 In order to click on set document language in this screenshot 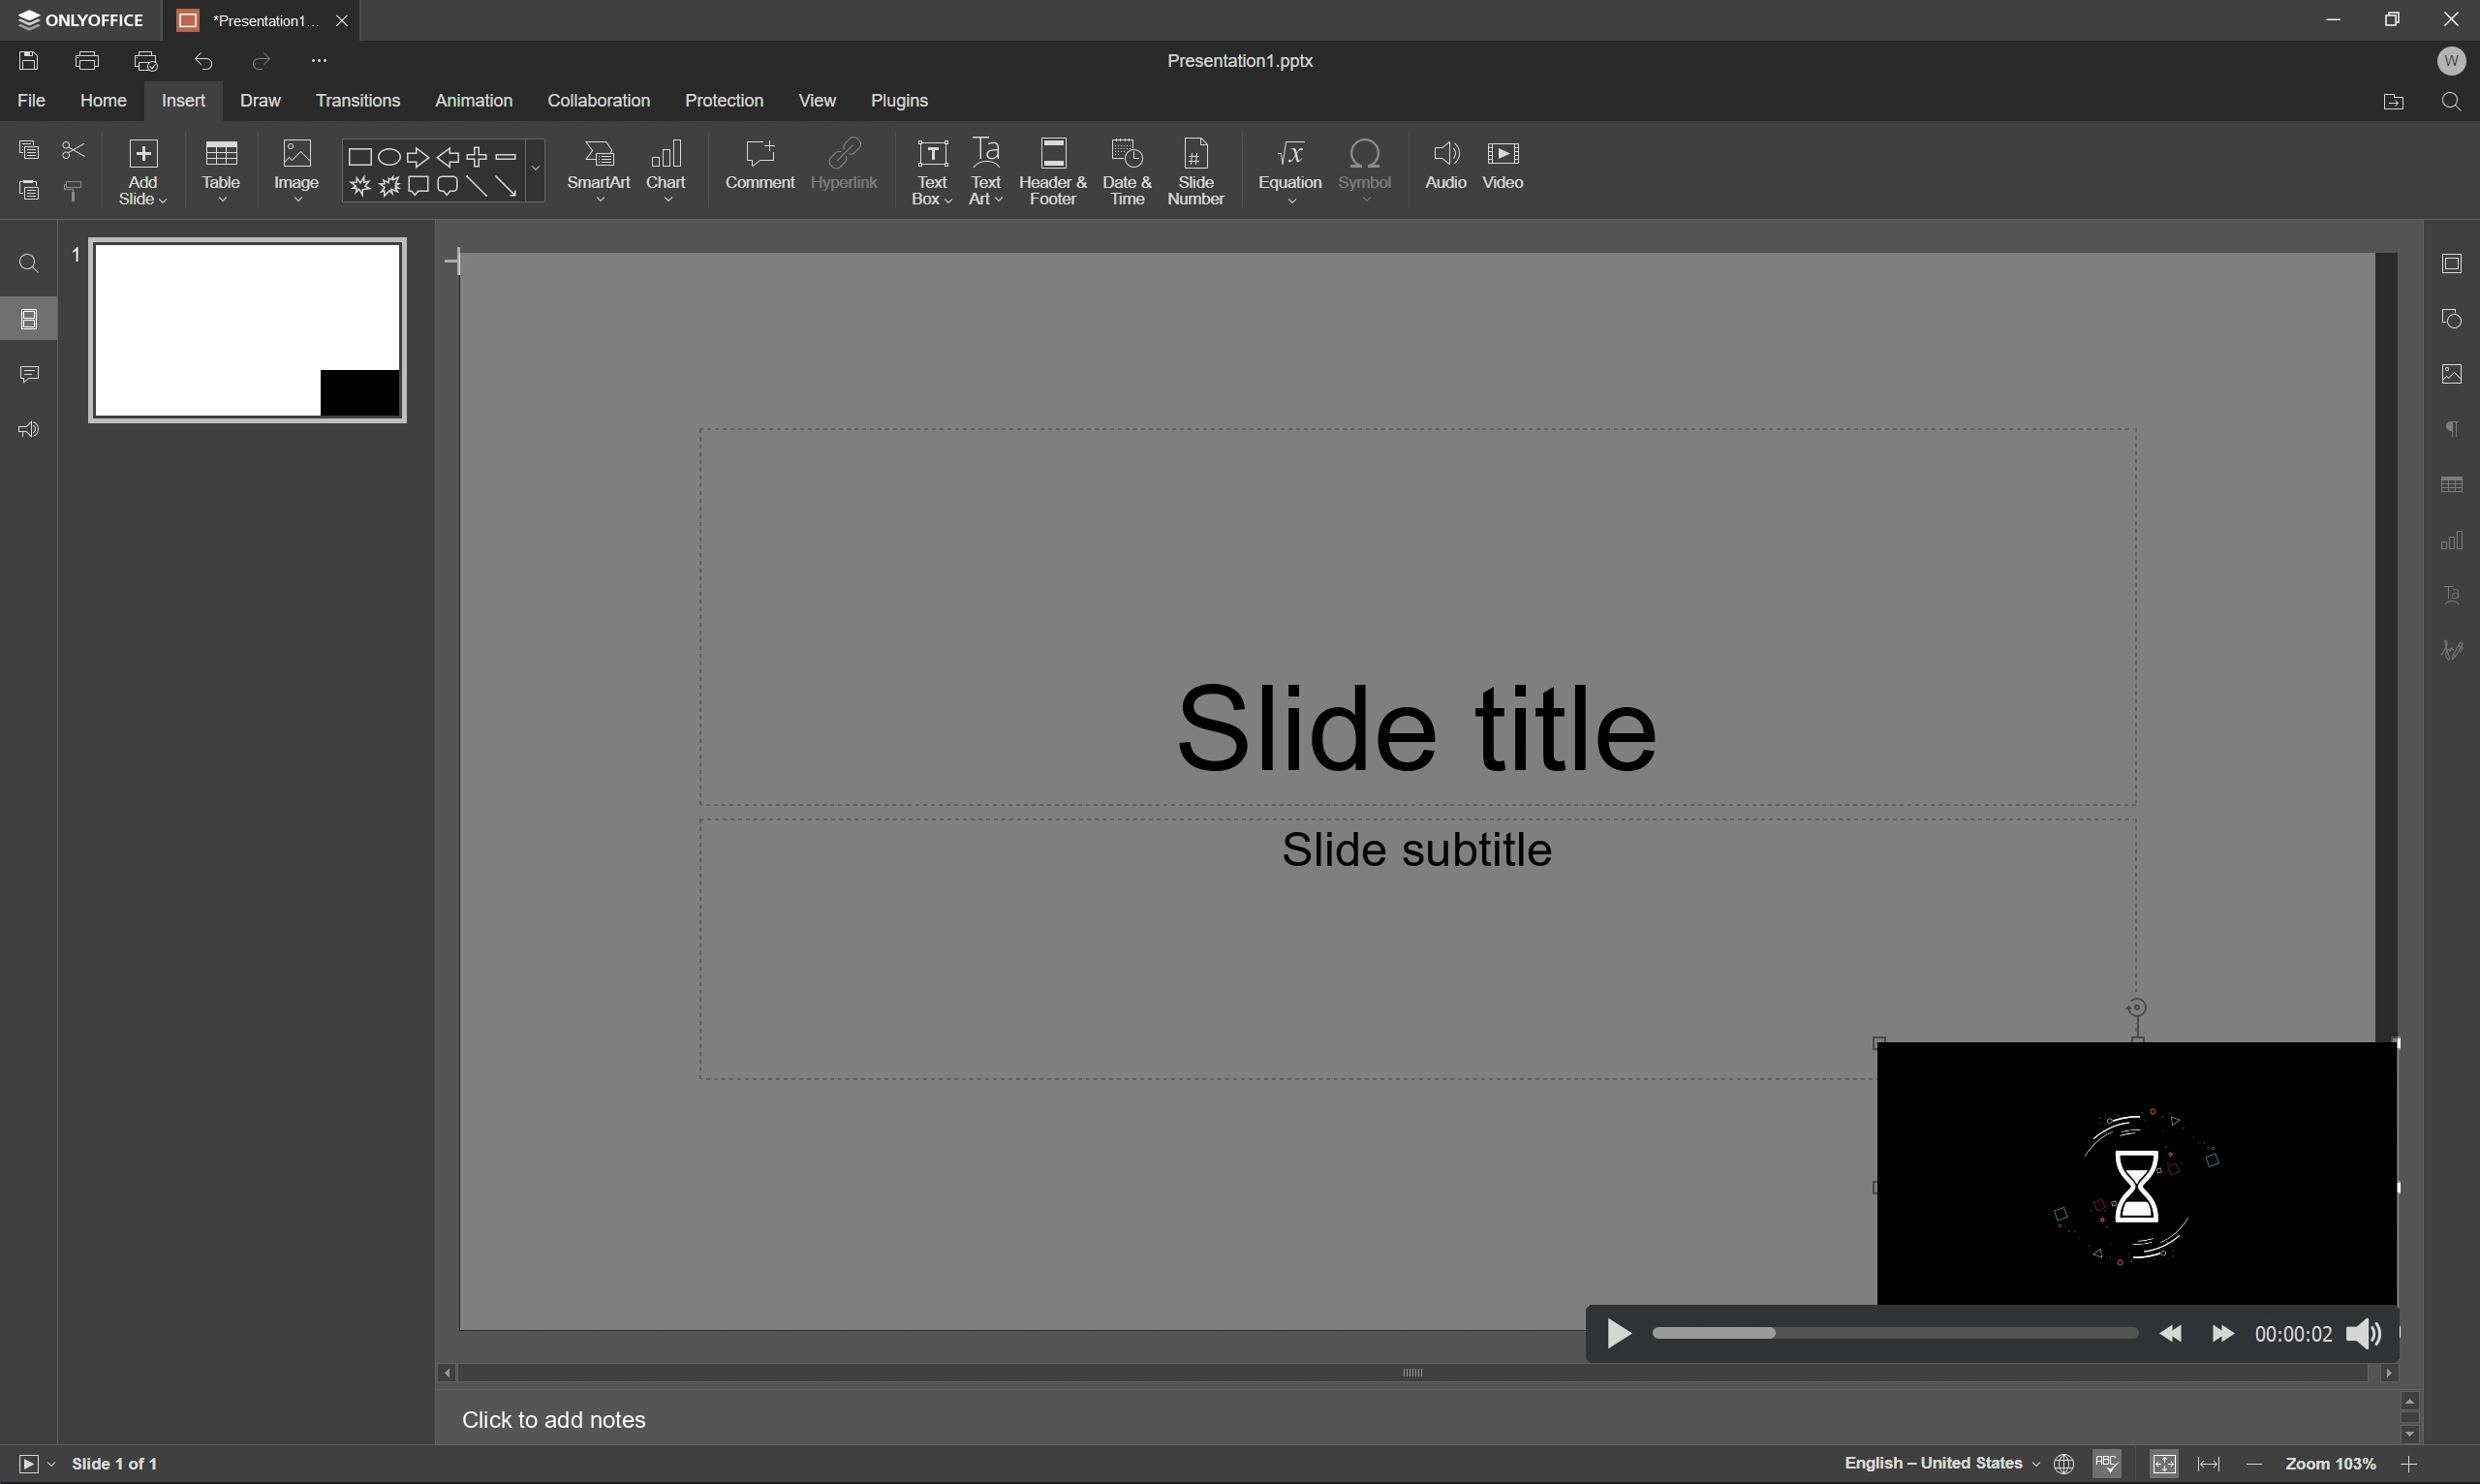, I will do `click(2065, 1462)`.